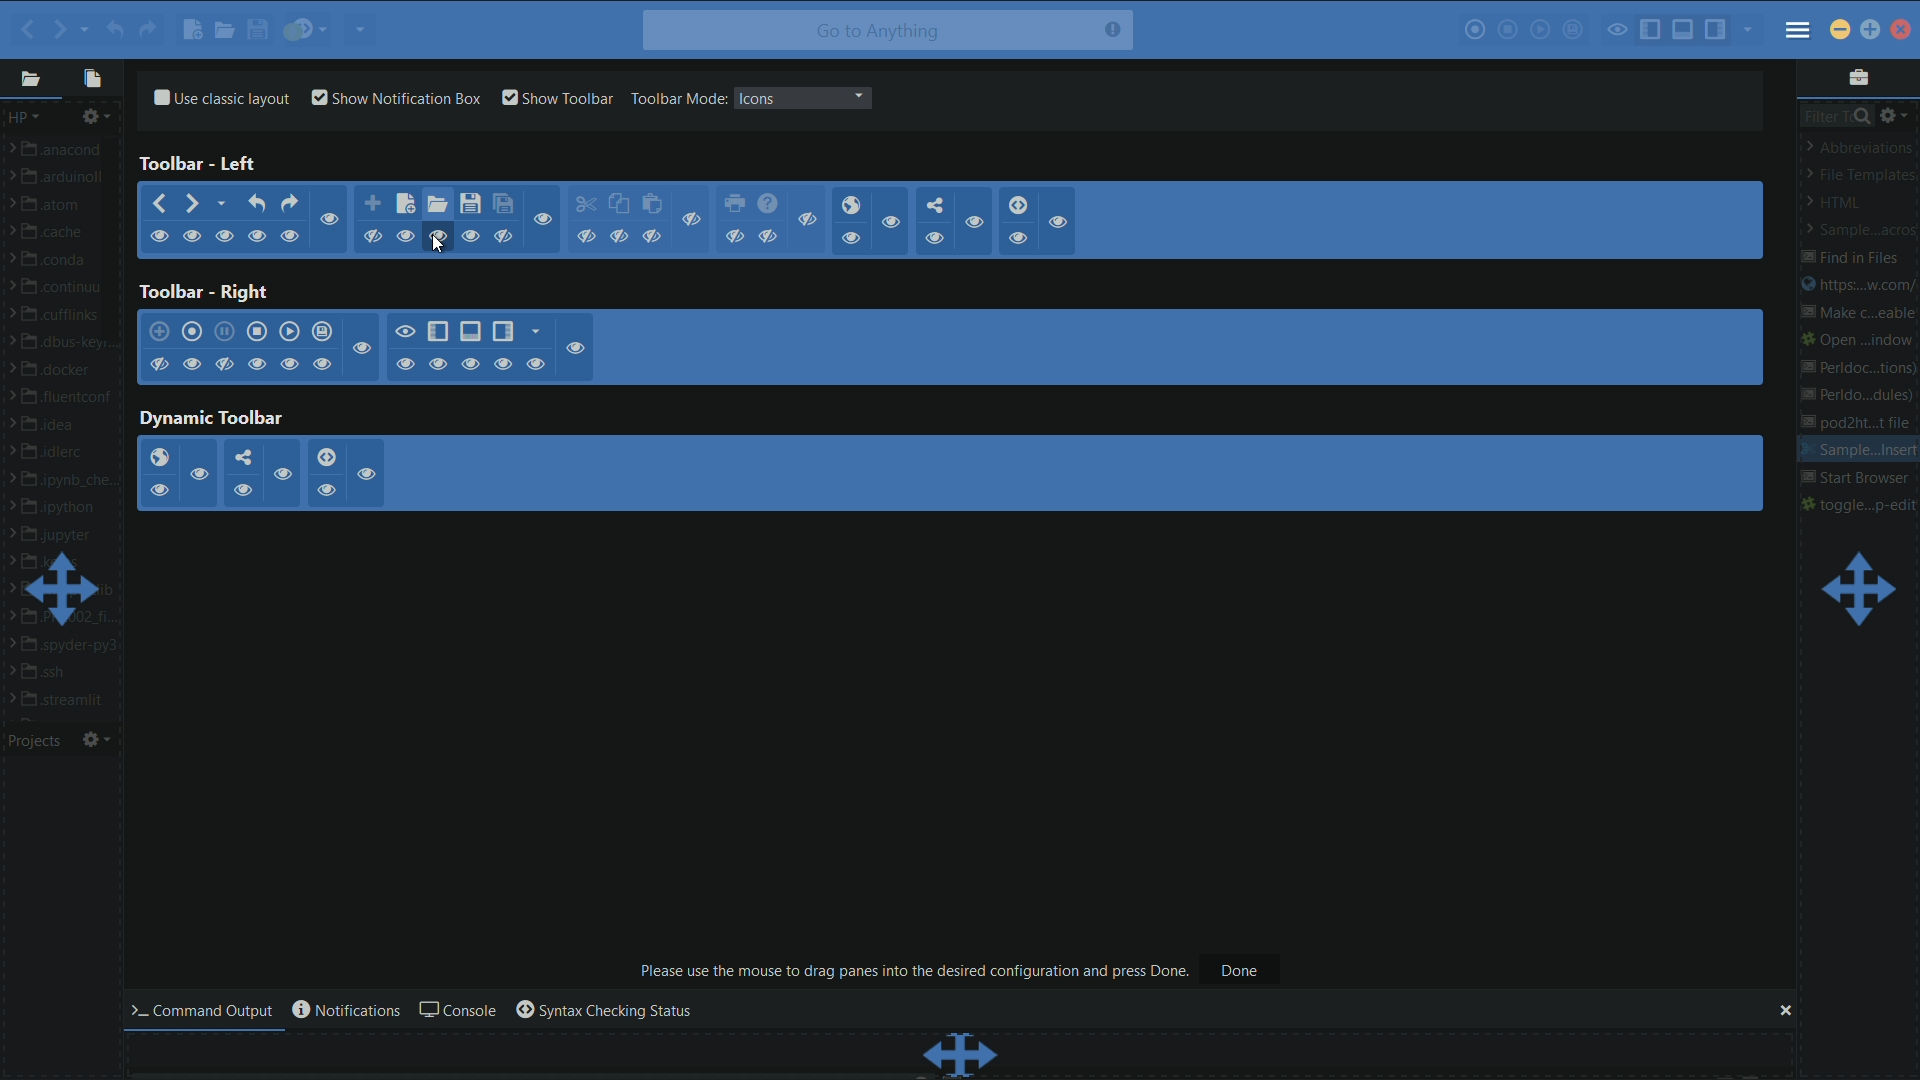 The width and height of the screenshot is (1920, 1080). I want to click on show/hide, so click(893, 224).